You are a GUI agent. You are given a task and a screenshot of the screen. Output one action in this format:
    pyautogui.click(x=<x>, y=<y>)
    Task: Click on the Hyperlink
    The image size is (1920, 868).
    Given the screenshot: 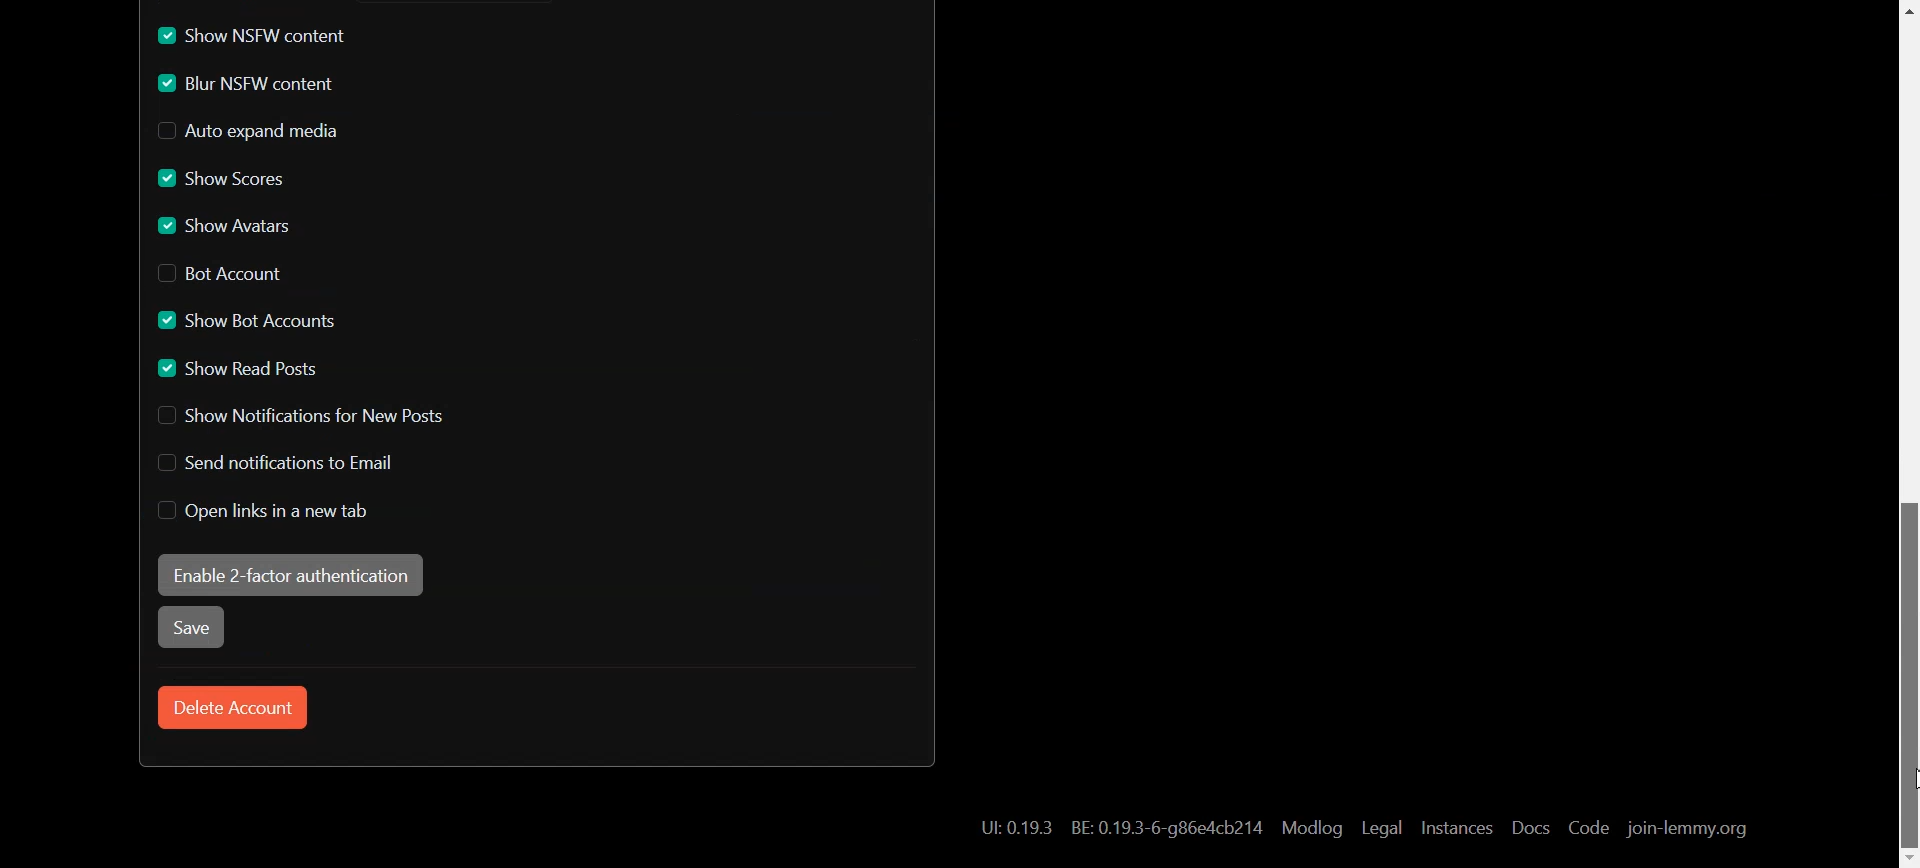 What is the action you would take?
    pyautogui.click(x=1119, y=825)
    